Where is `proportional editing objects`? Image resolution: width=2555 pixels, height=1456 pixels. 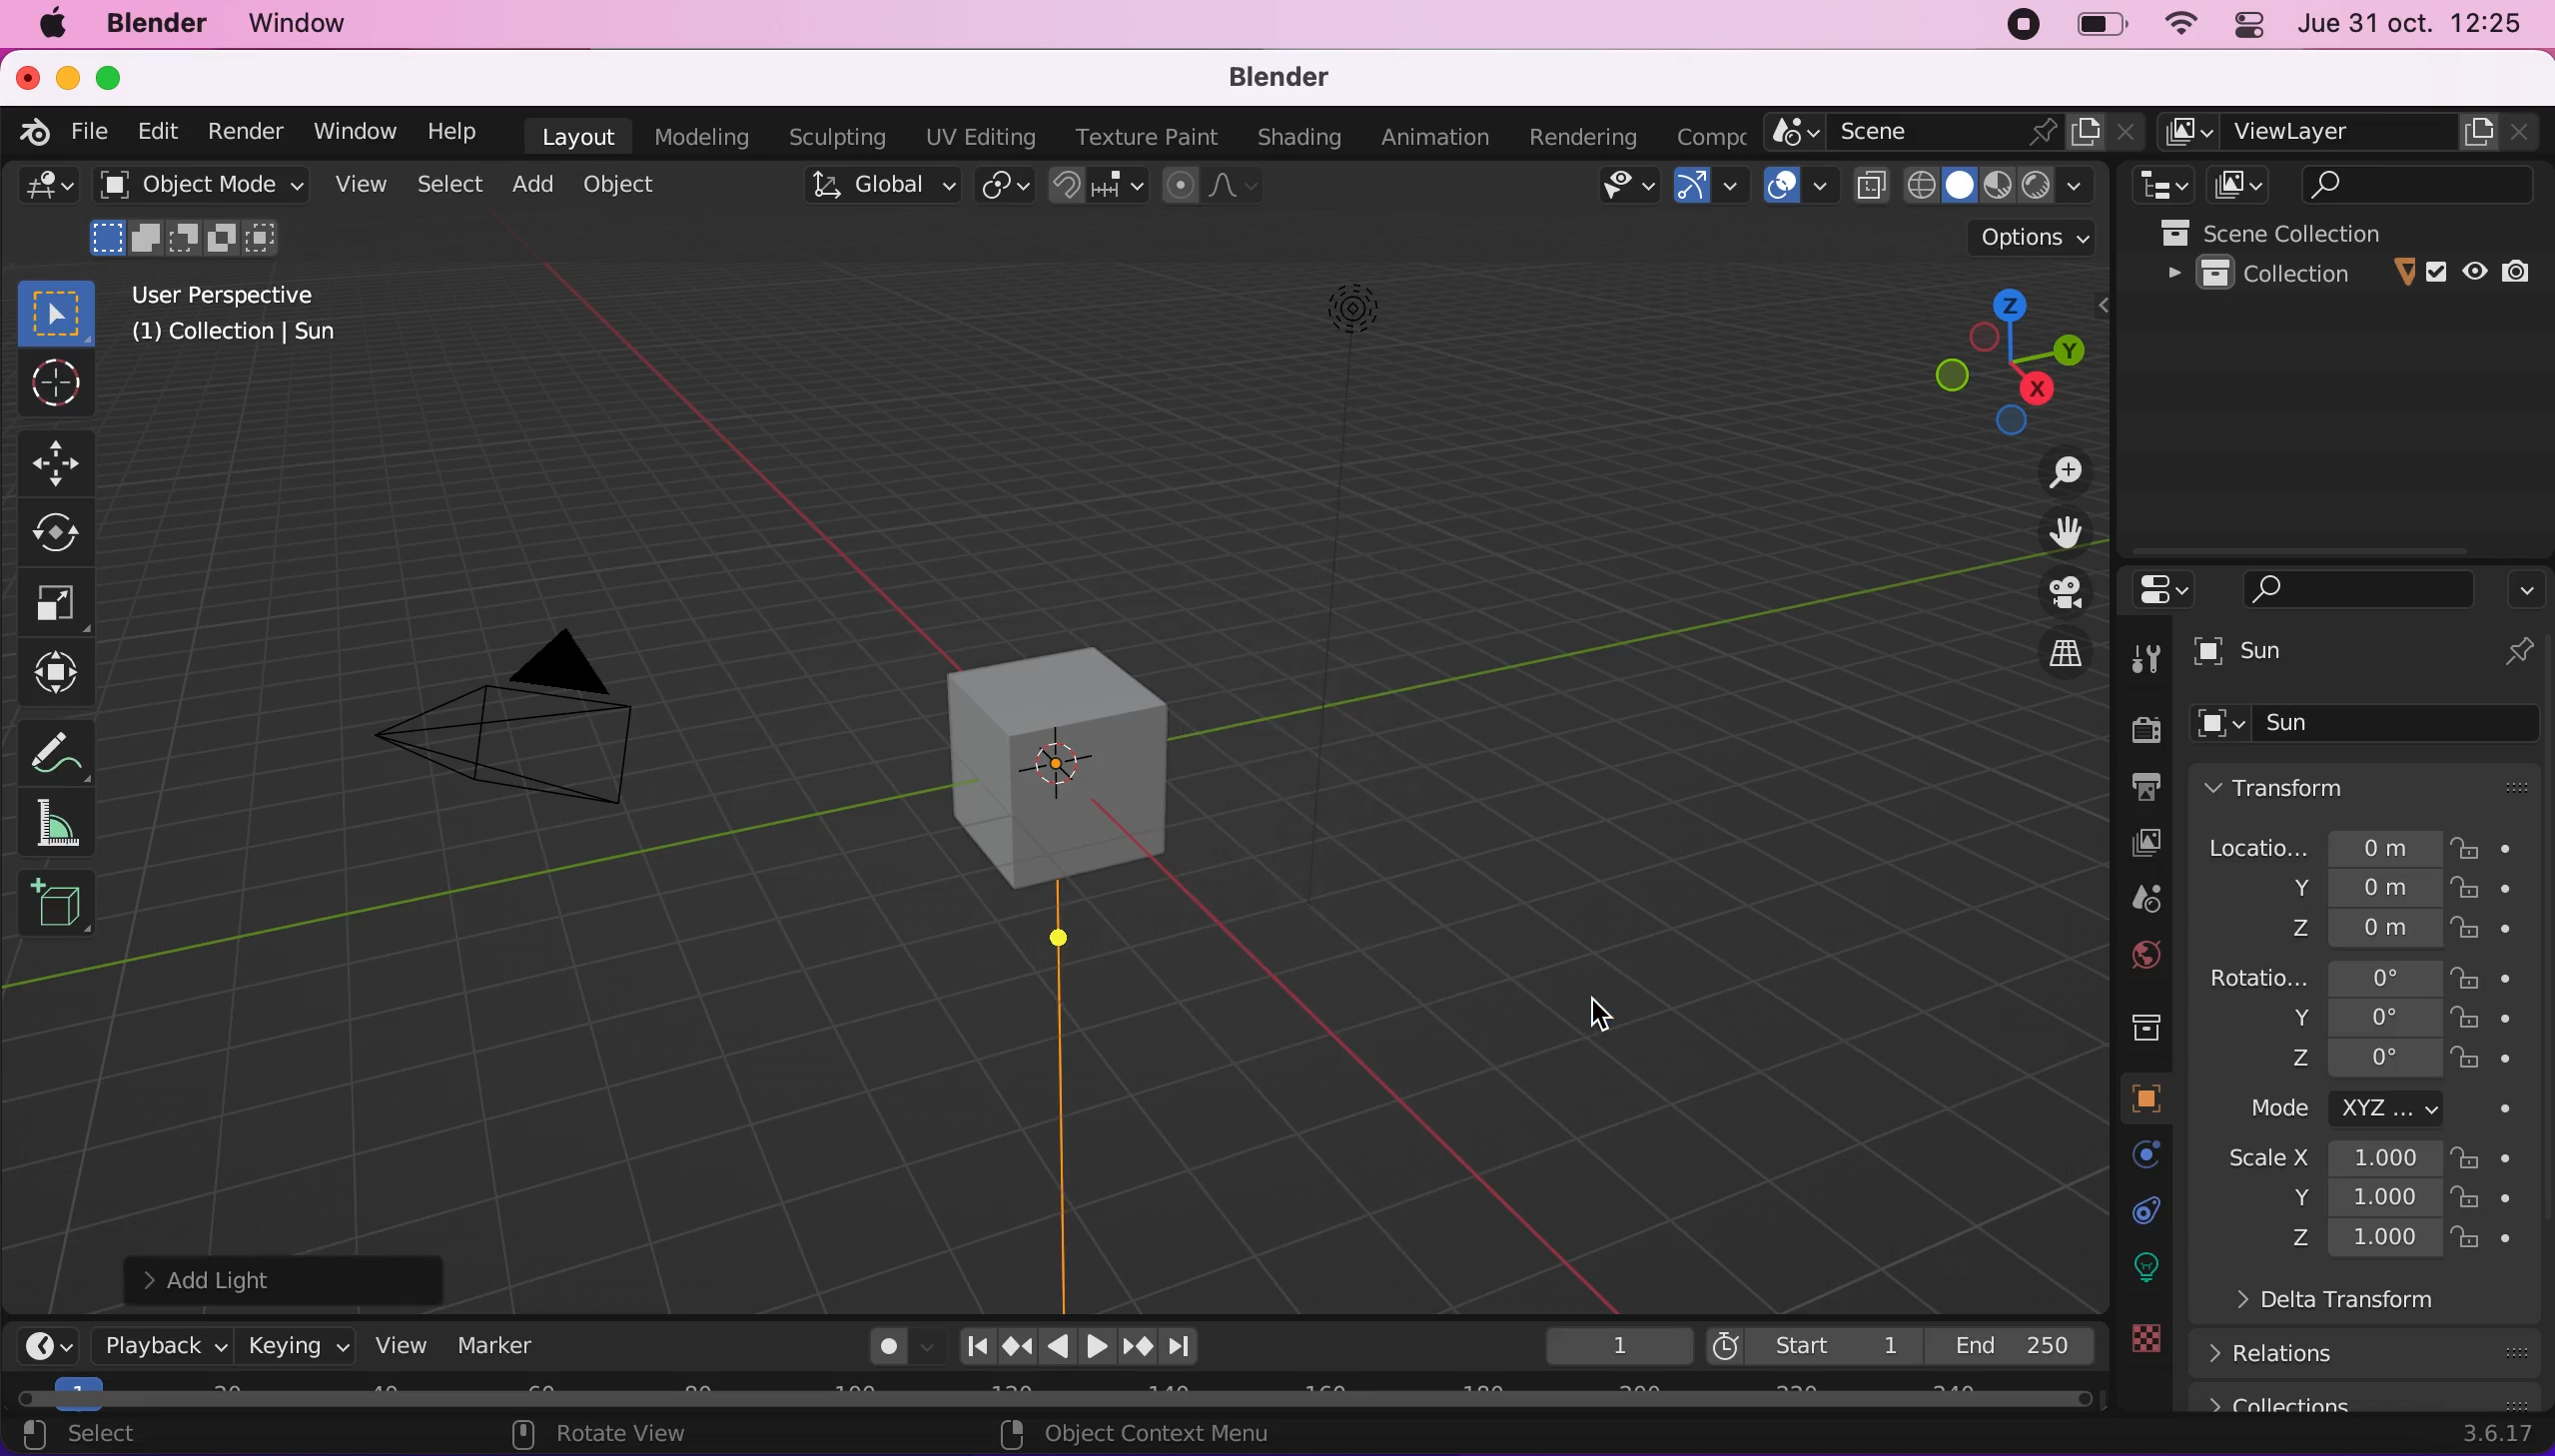 proportional editing objects is located at coordinates (1210, 185).